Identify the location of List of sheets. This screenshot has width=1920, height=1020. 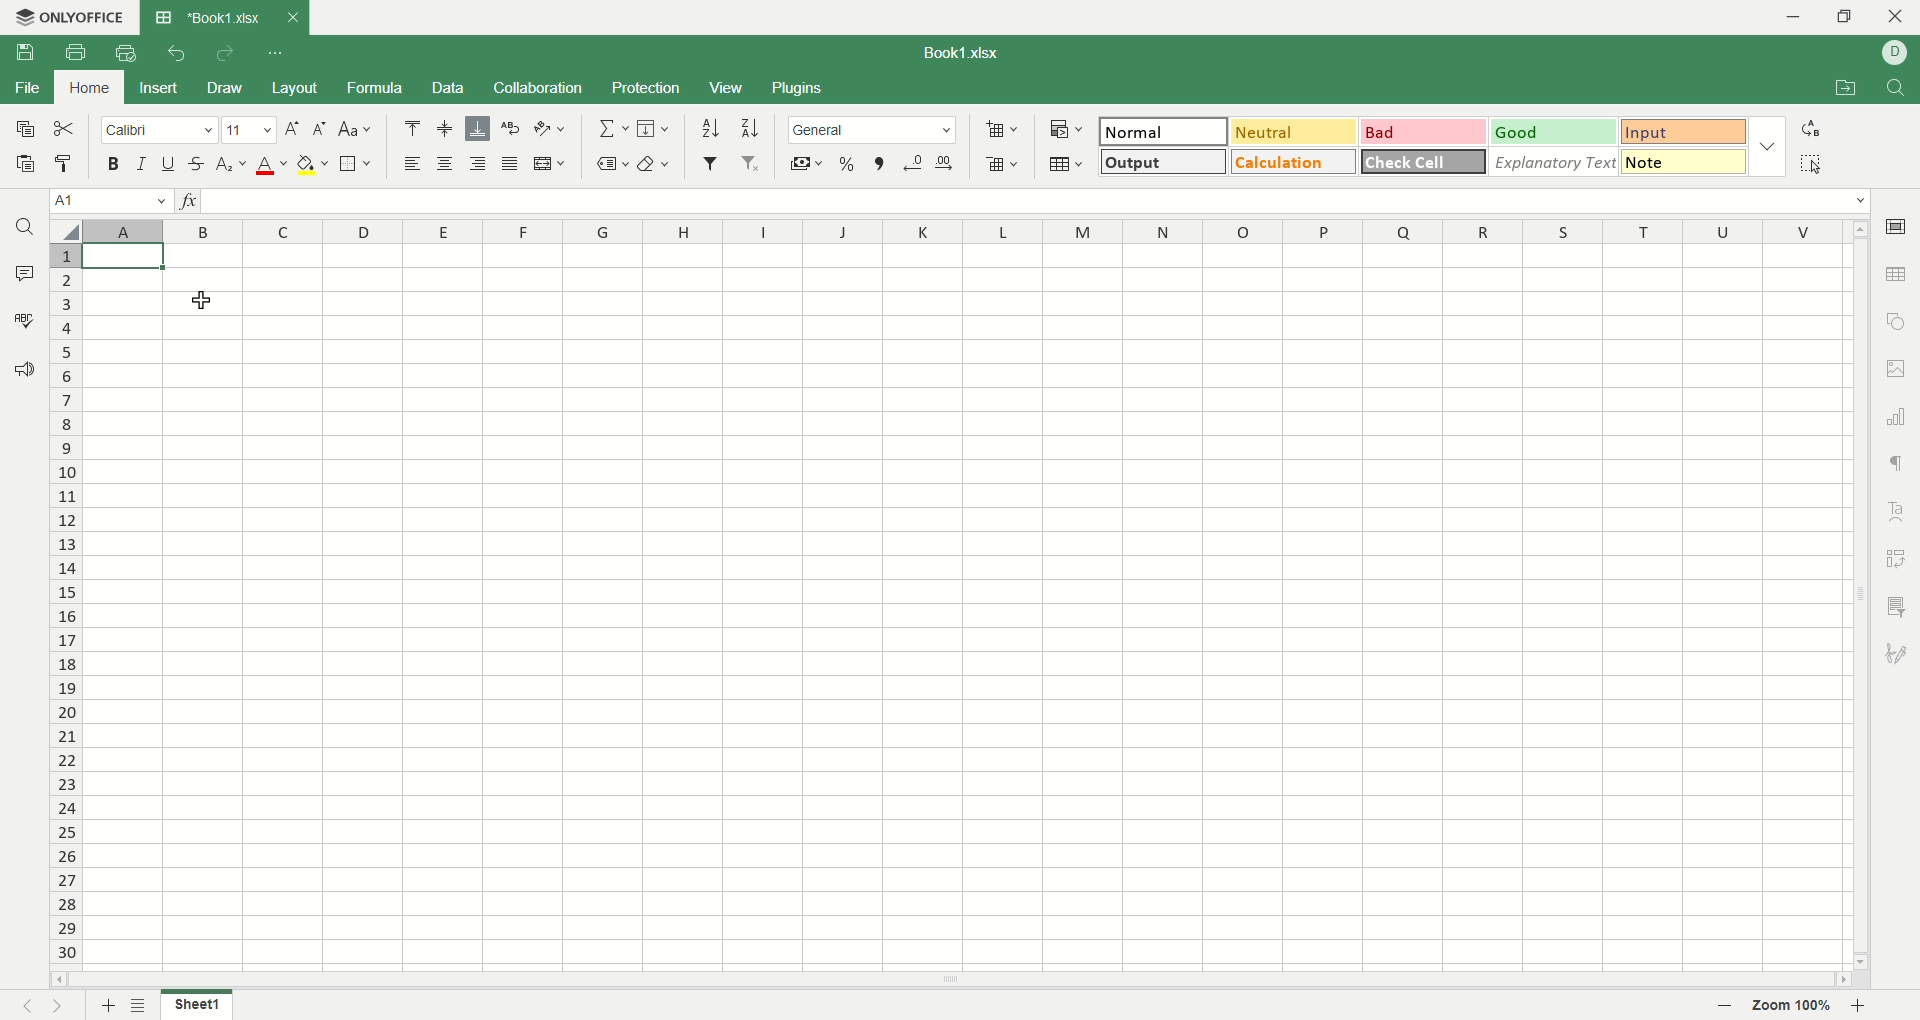
(140, 1005).